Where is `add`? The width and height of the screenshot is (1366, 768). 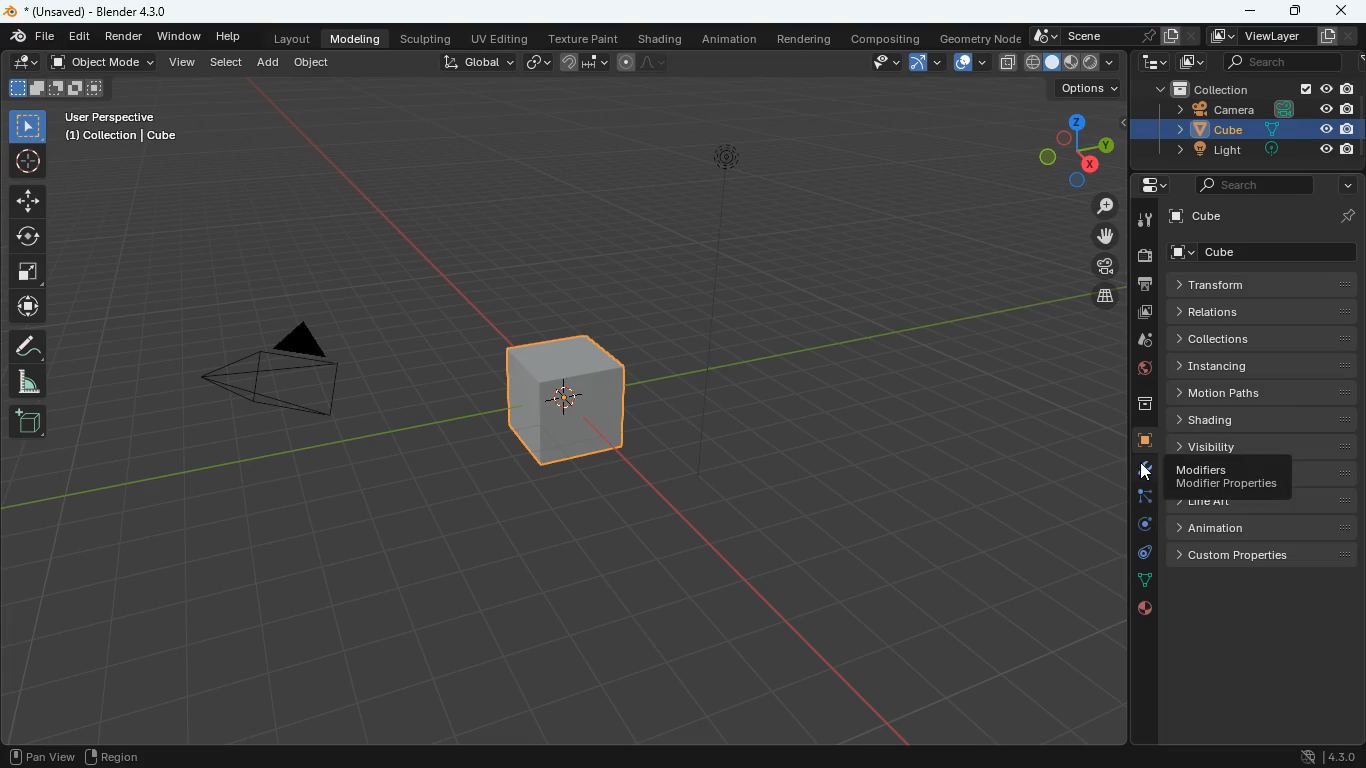
add is located at coordinates (269, 64).